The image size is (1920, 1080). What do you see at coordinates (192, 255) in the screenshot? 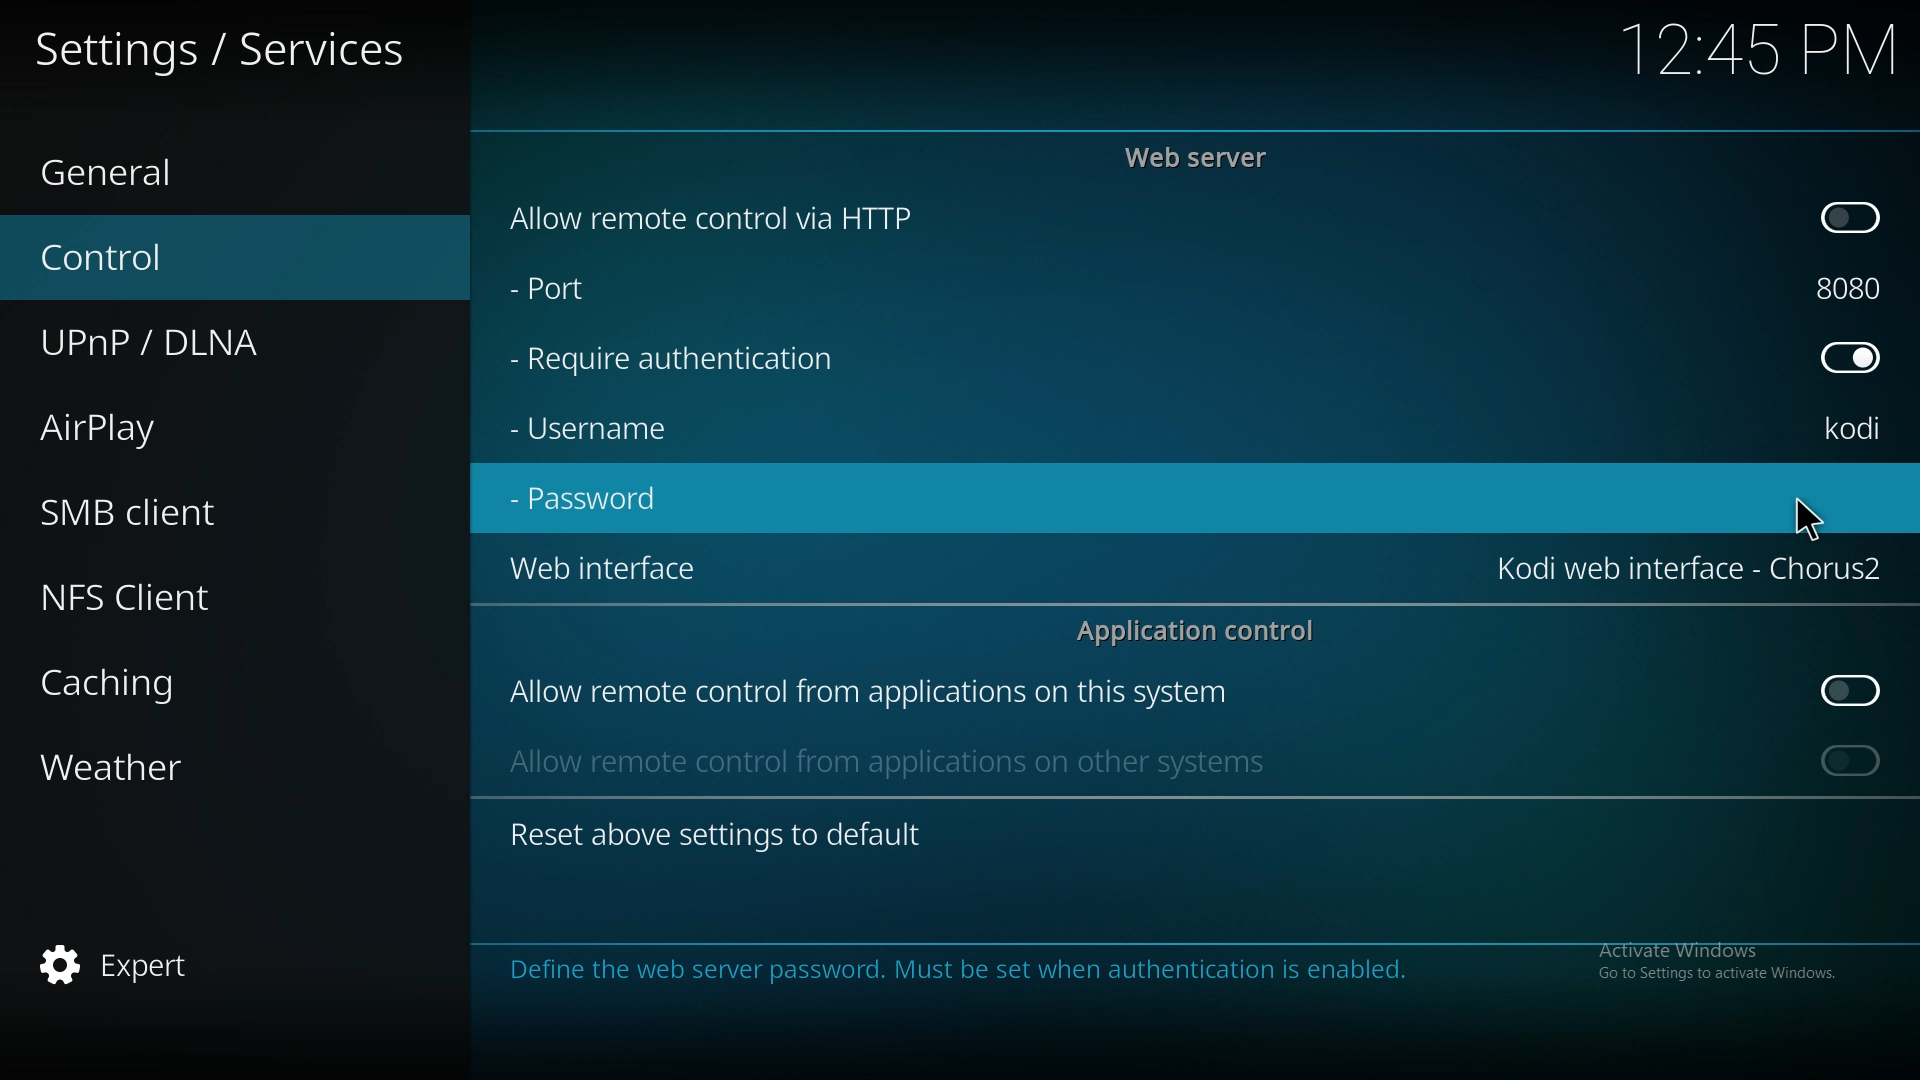
I see `control` at bounding box center [192, 255].